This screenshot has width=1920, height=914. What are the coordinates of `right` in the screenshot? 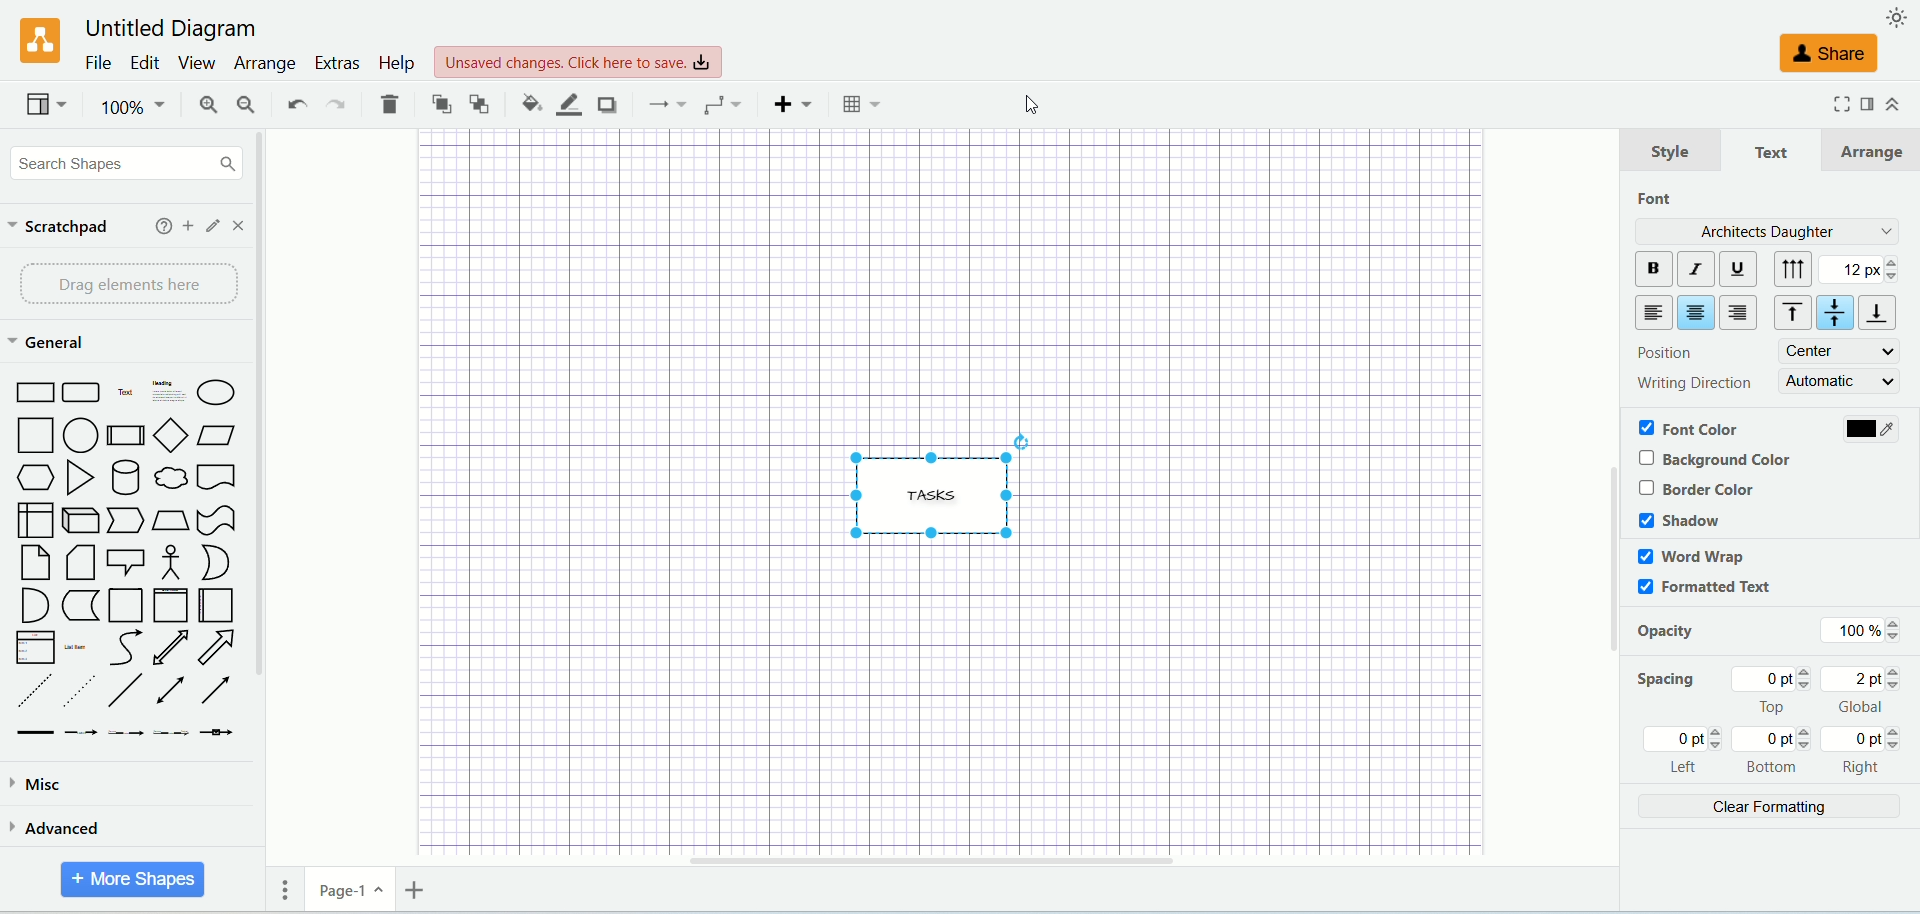 It's located at (1864, 751).